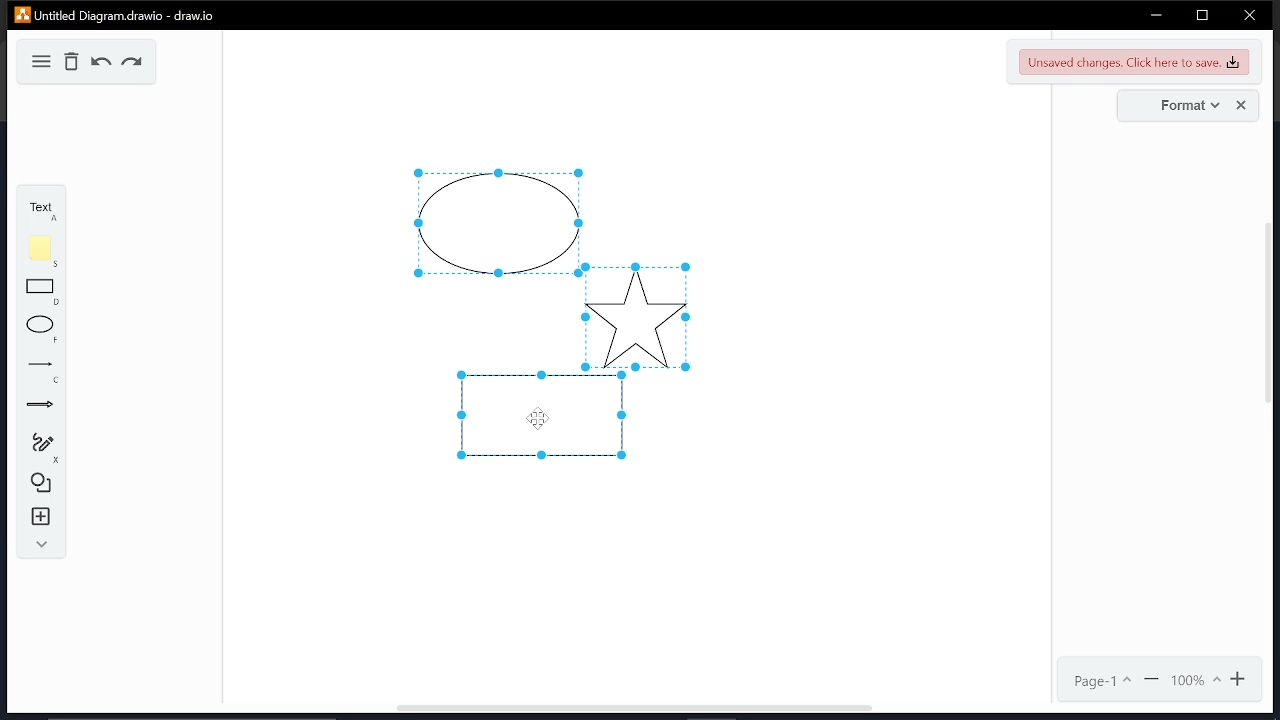 This screenshot has height=720, width=1280. I want to click on close, so click(1242, 106).